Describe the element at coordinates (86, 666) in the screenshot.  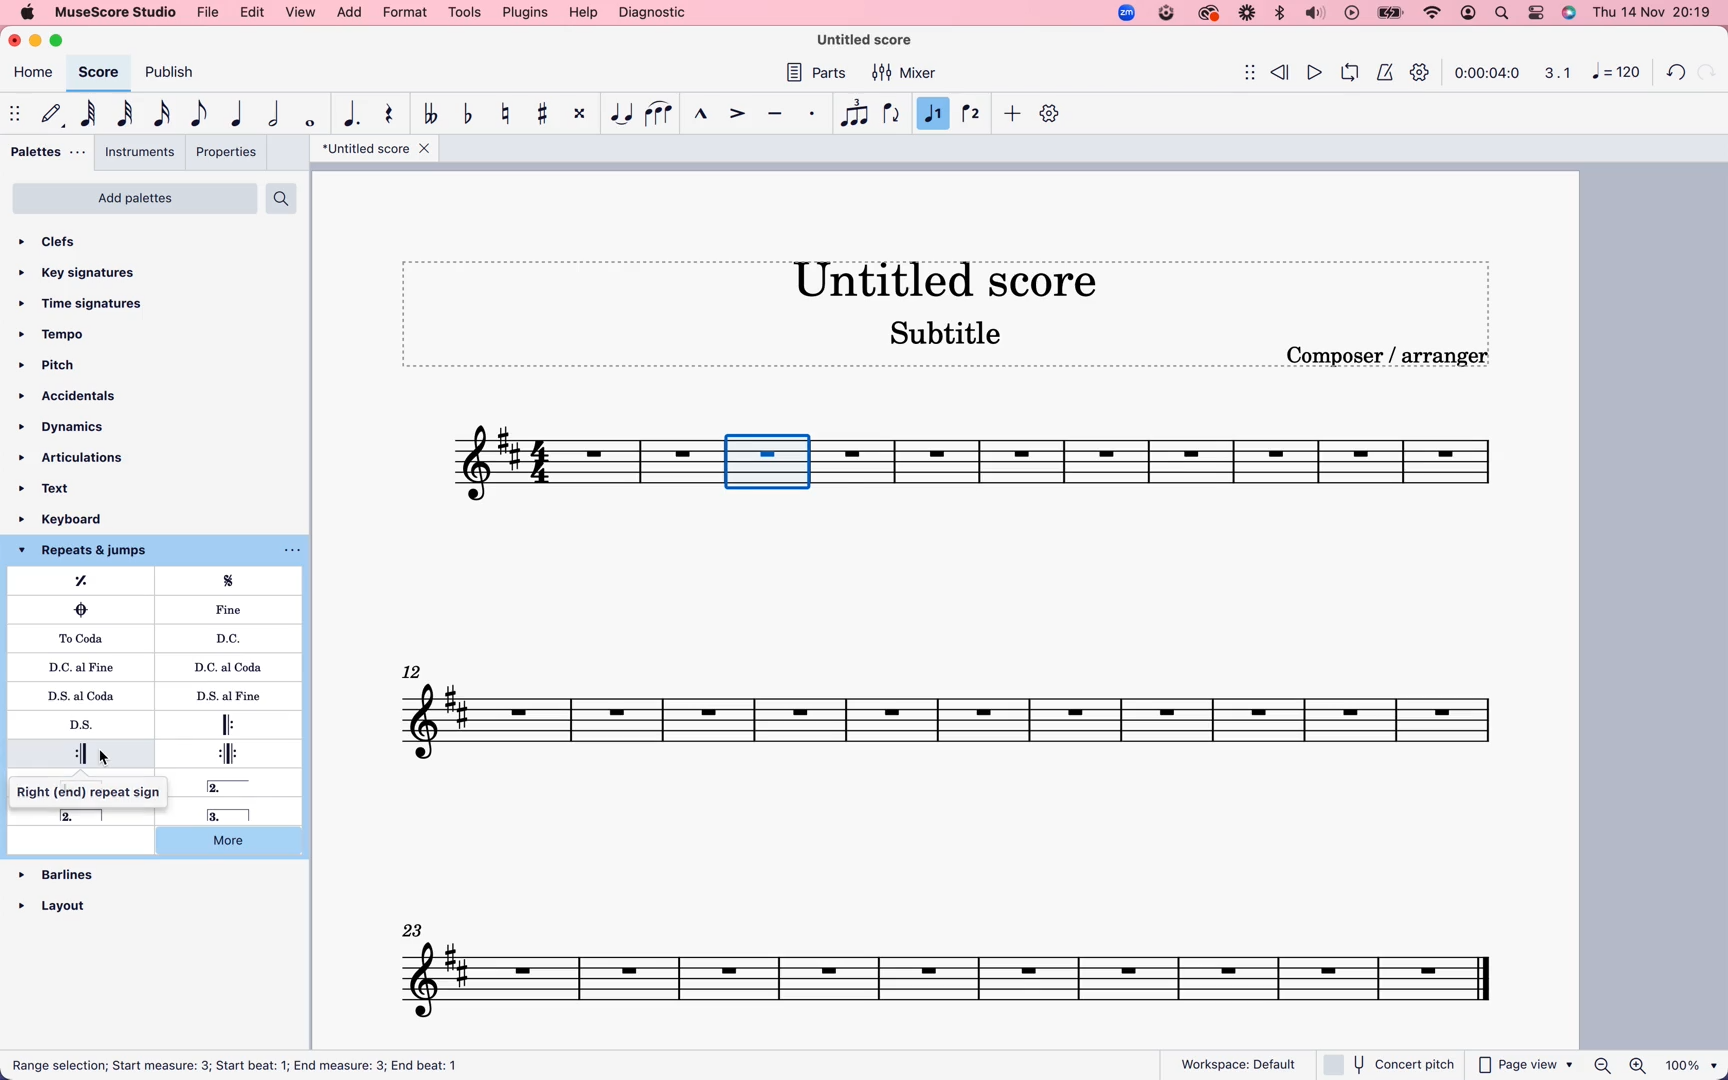
I see `d.c al fine` at that location.